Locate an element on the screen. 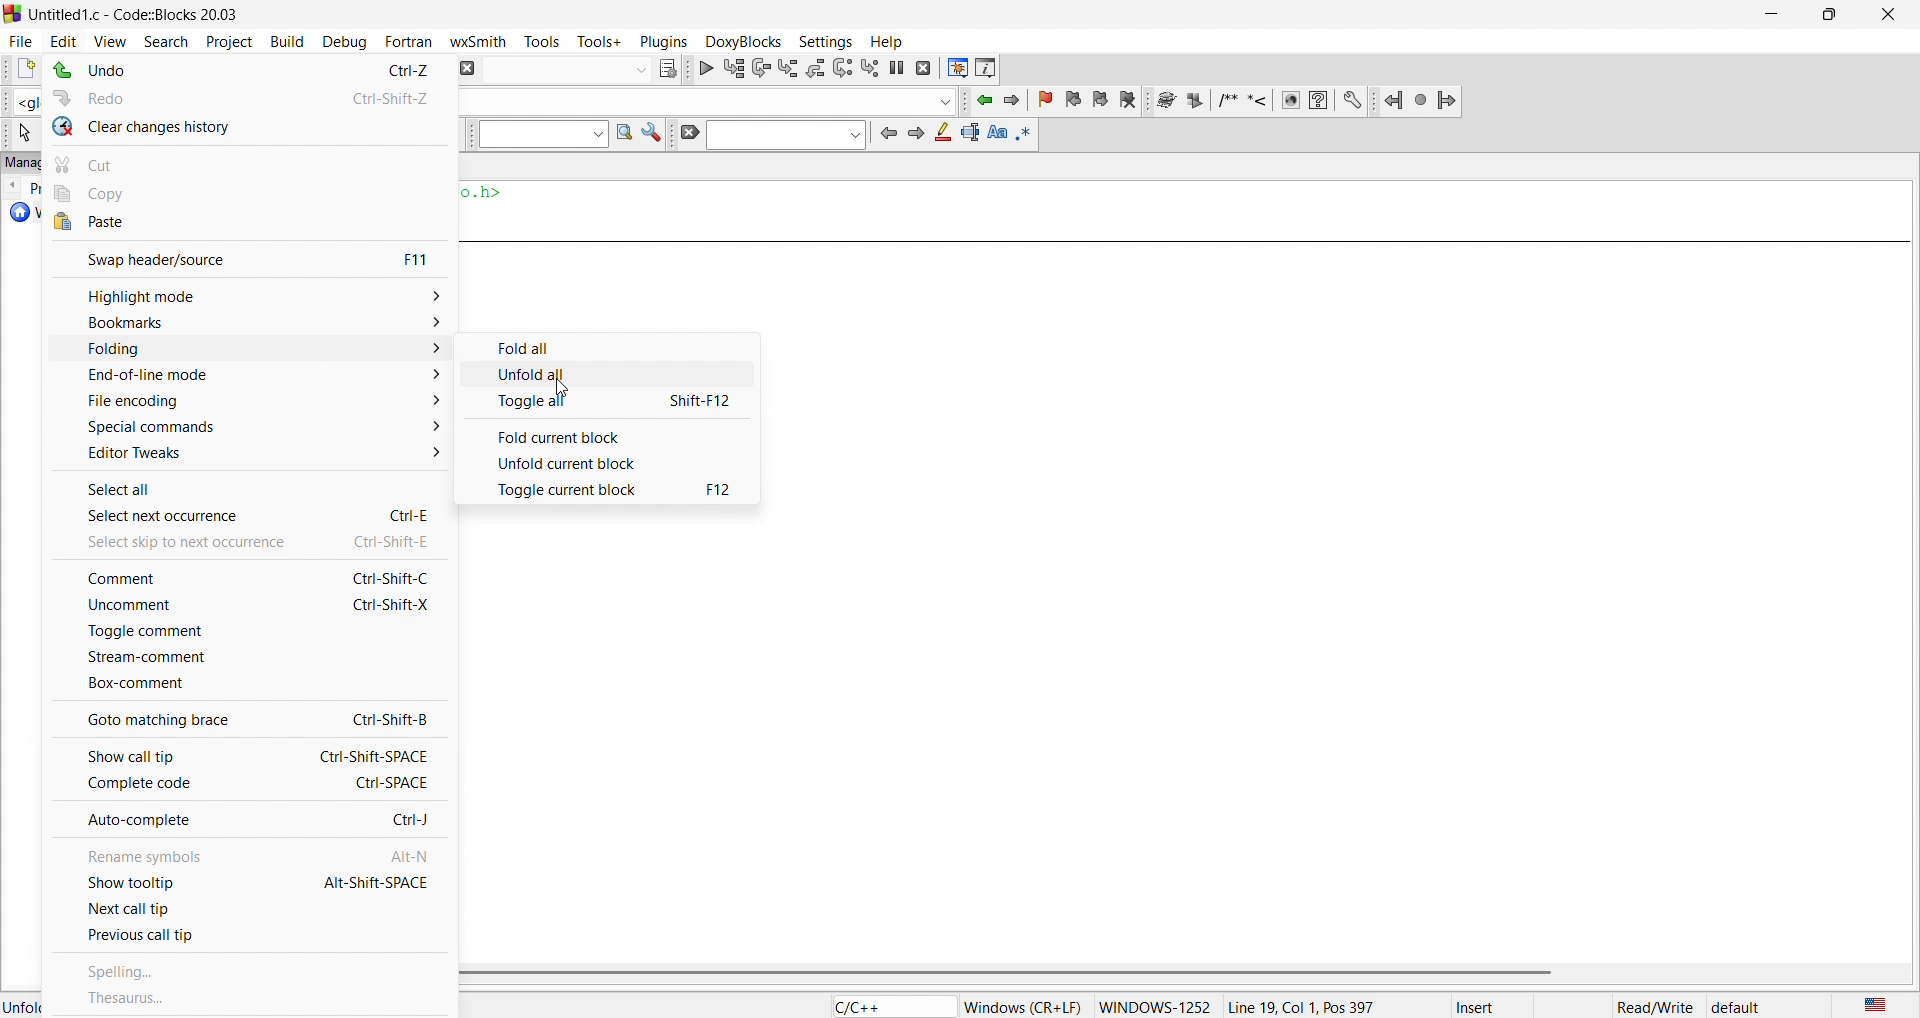 Image resolution: width=1920 pixels, height=1018 pixels. minimize is located at coordinates (1768, 15).